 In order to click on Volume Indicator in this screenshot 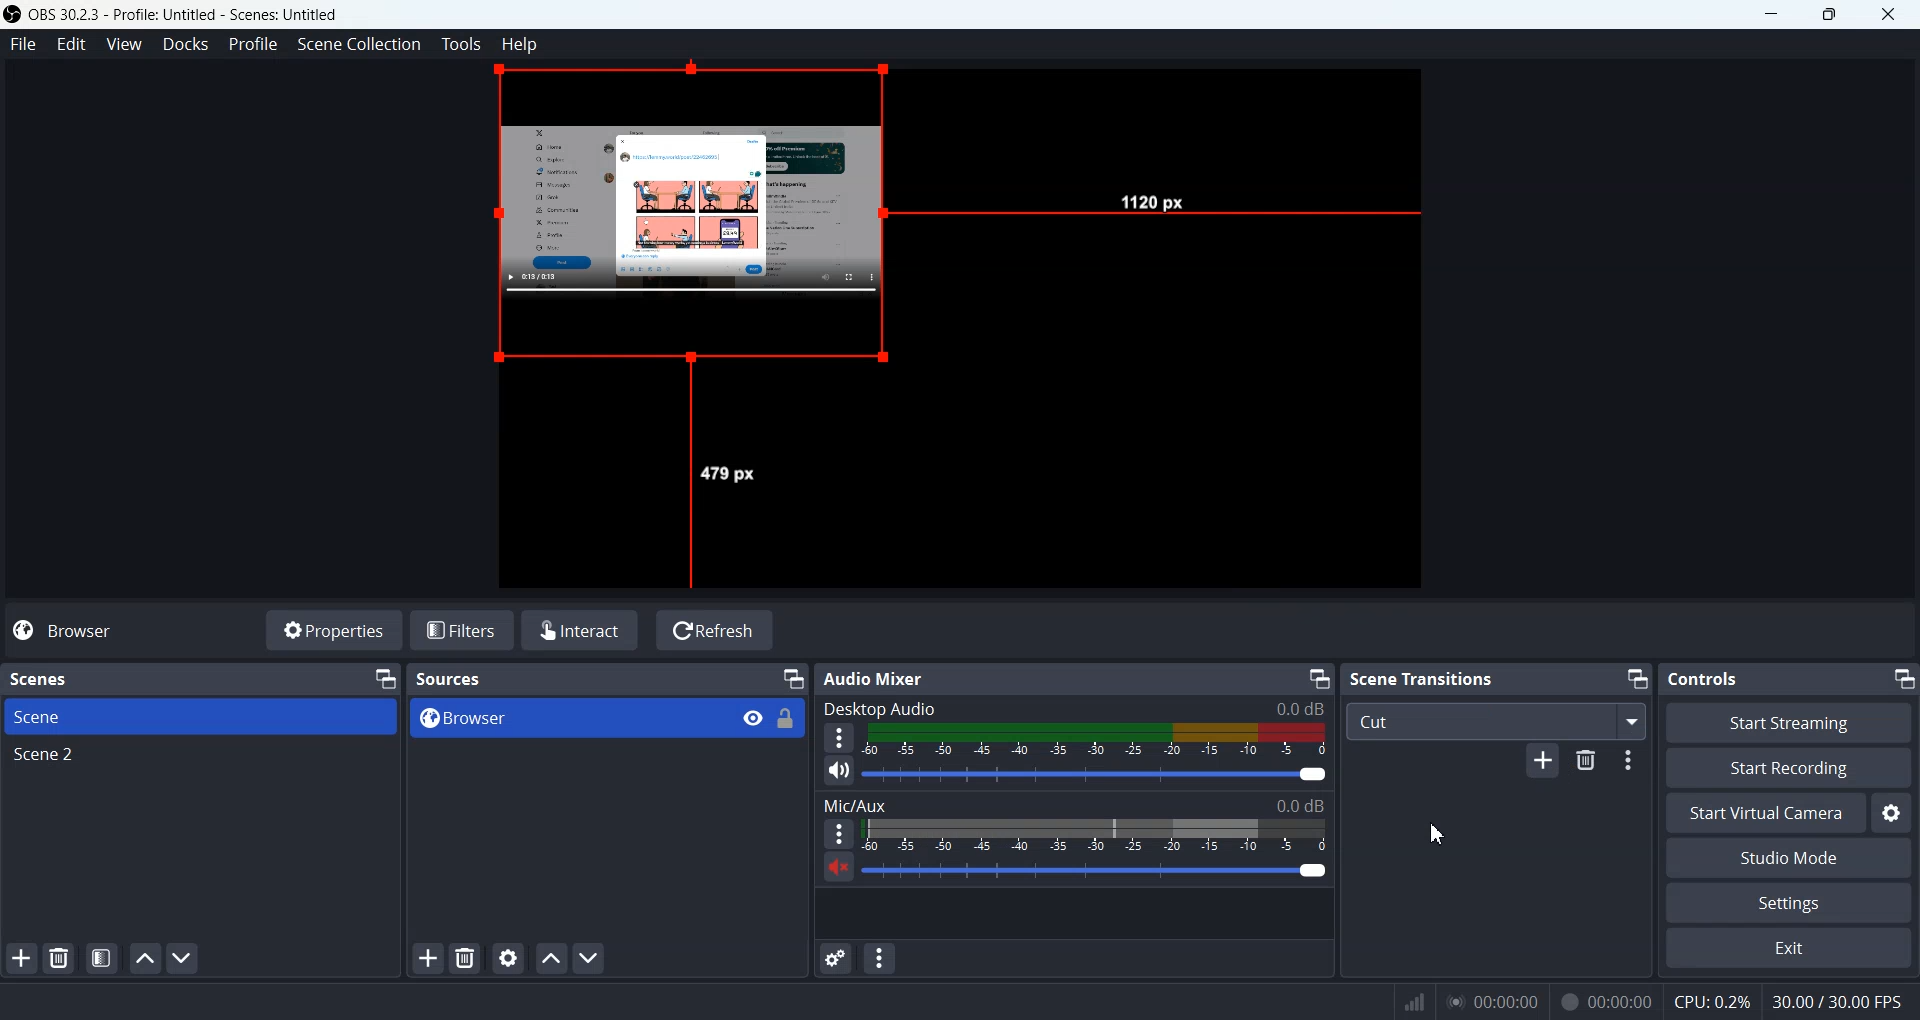, I will do `click(1098, 740)`.